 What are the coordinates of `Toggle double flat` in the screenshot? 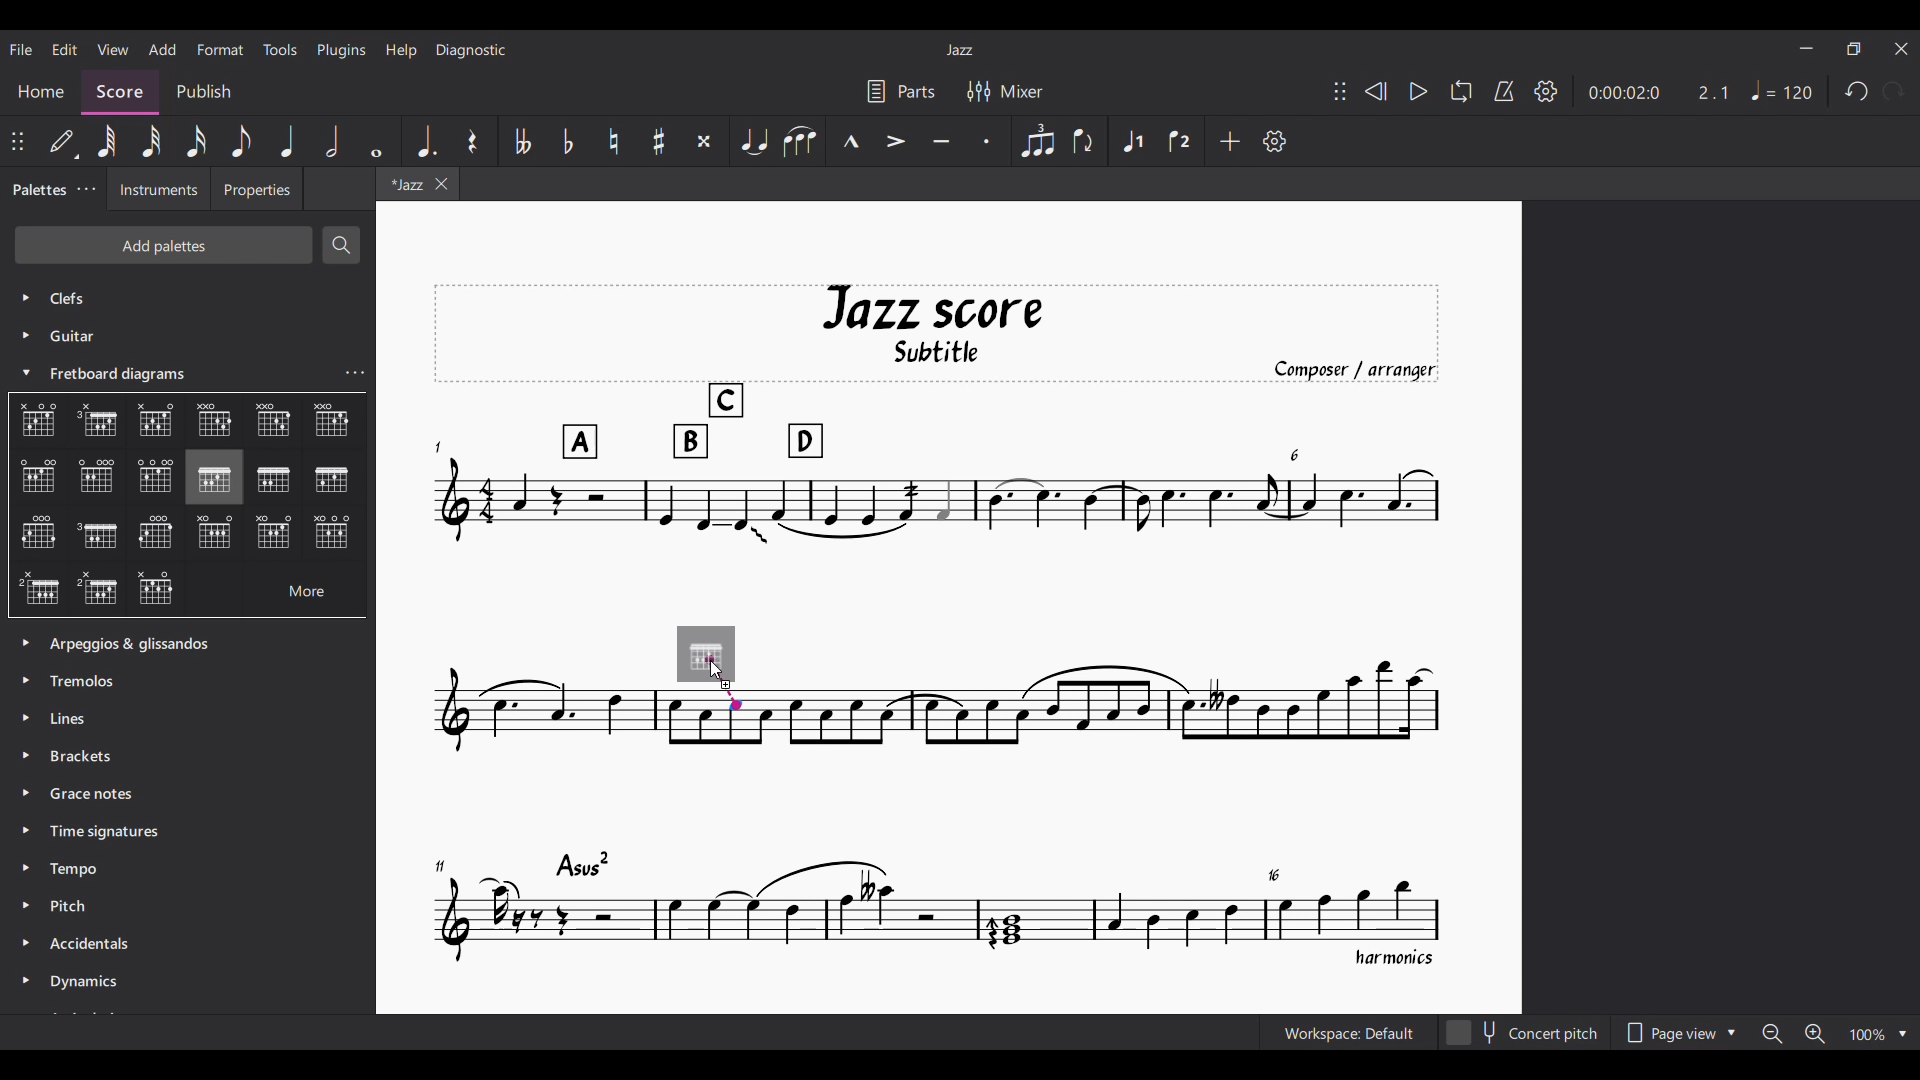 It's located at (521, 141).